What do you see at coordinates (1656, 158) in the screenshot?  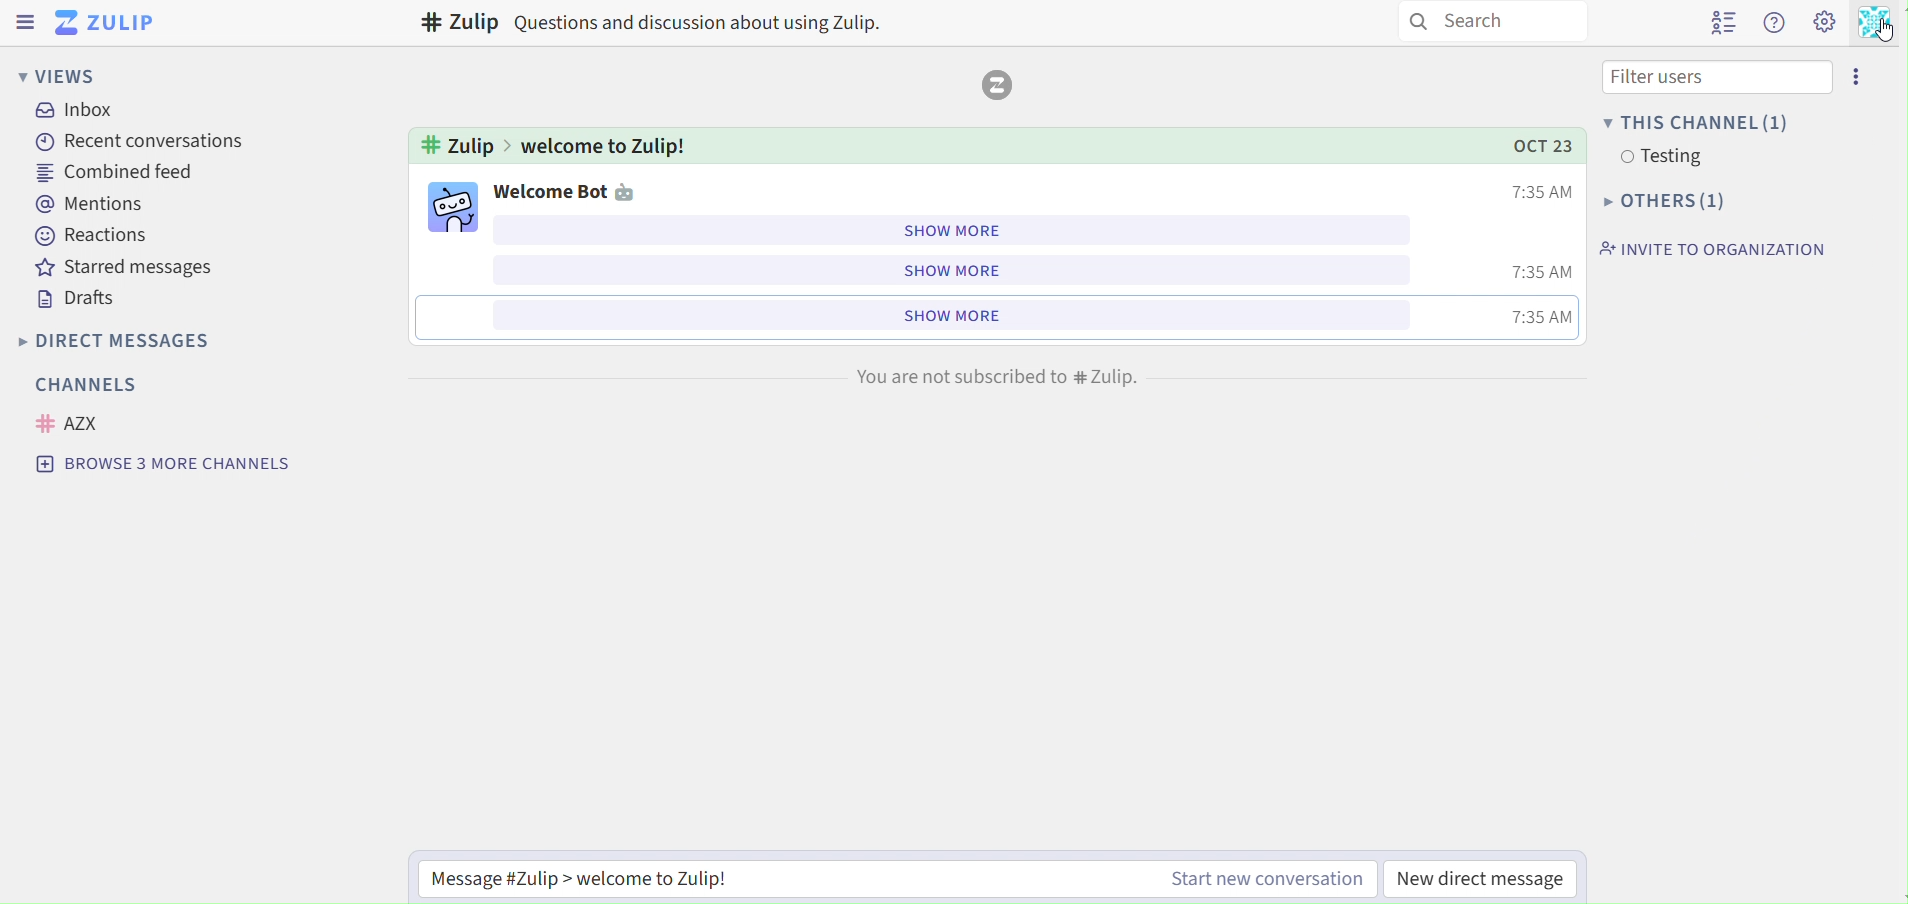 I see `testing` at bounding box center [1656, 158].